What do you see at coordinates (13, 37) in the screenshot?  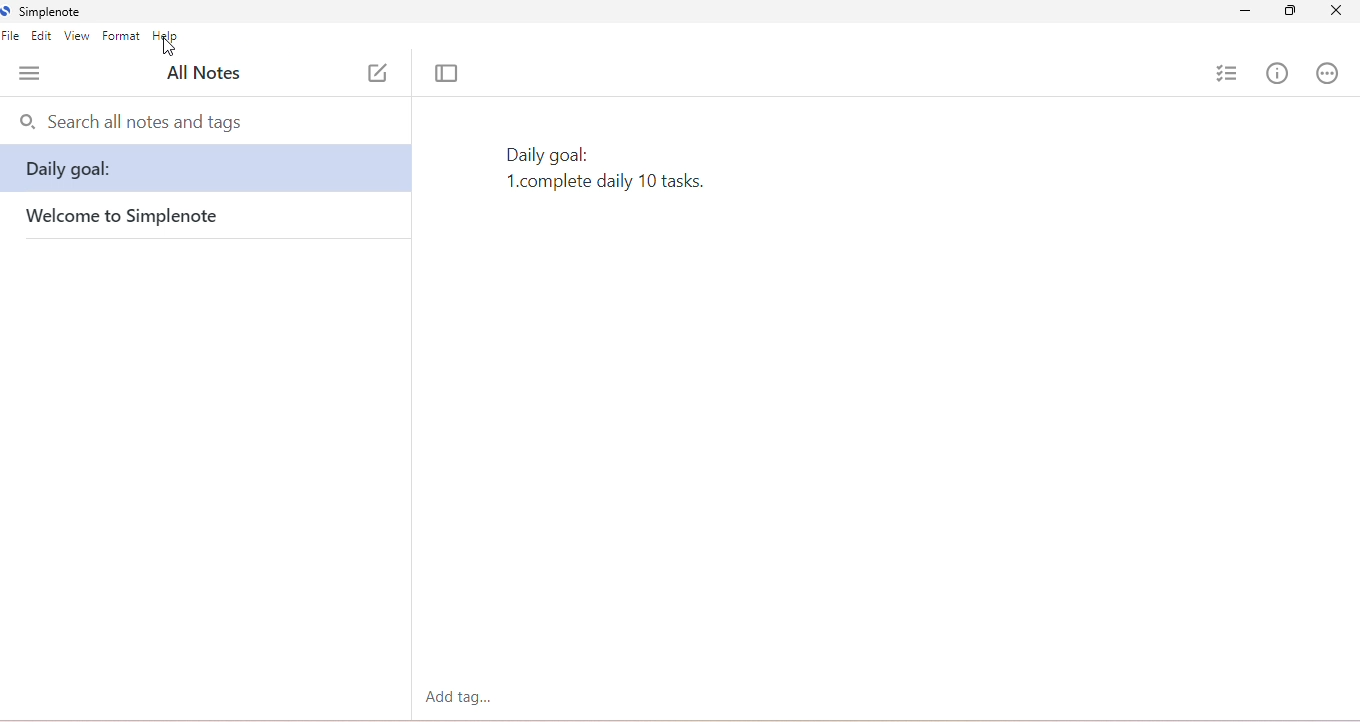 I see `file` at bounding box center [13, 37].